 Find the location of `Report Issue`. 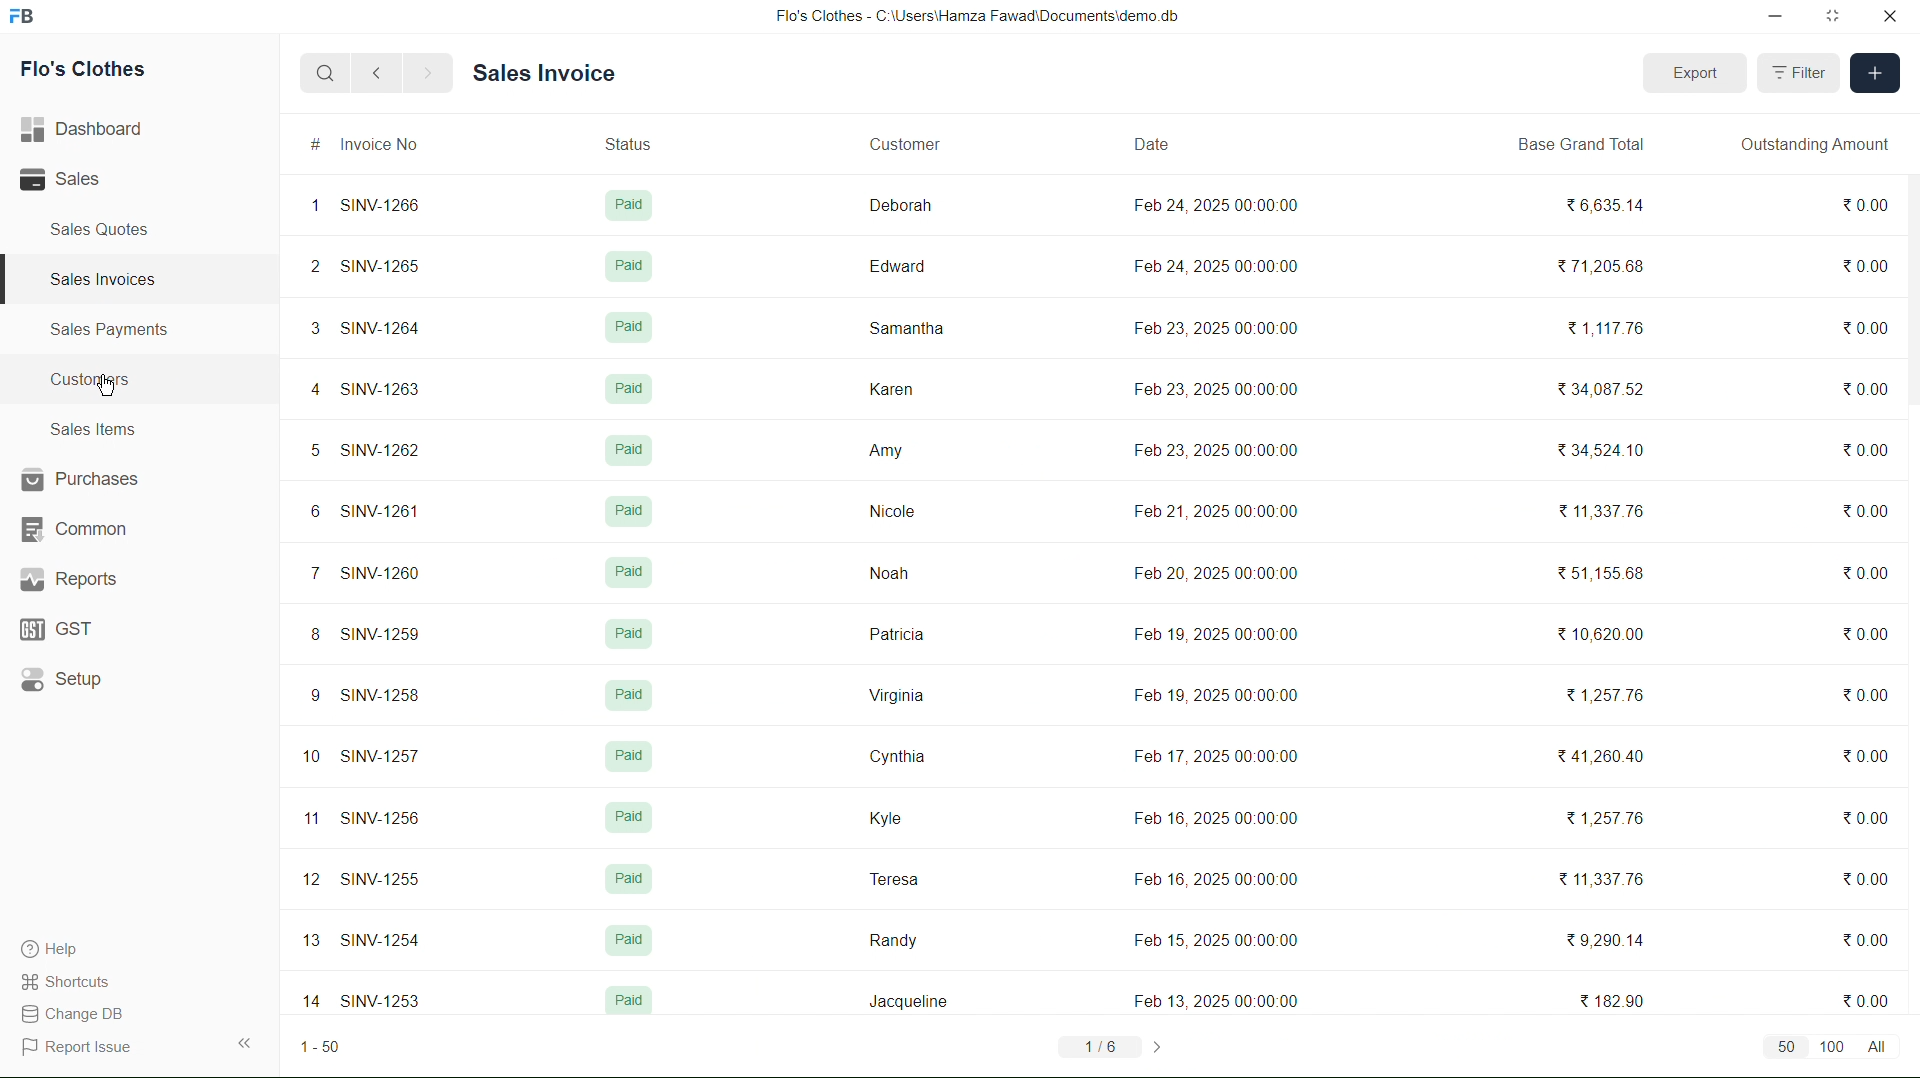

Report Issue is located at coordinates (77, 1047).